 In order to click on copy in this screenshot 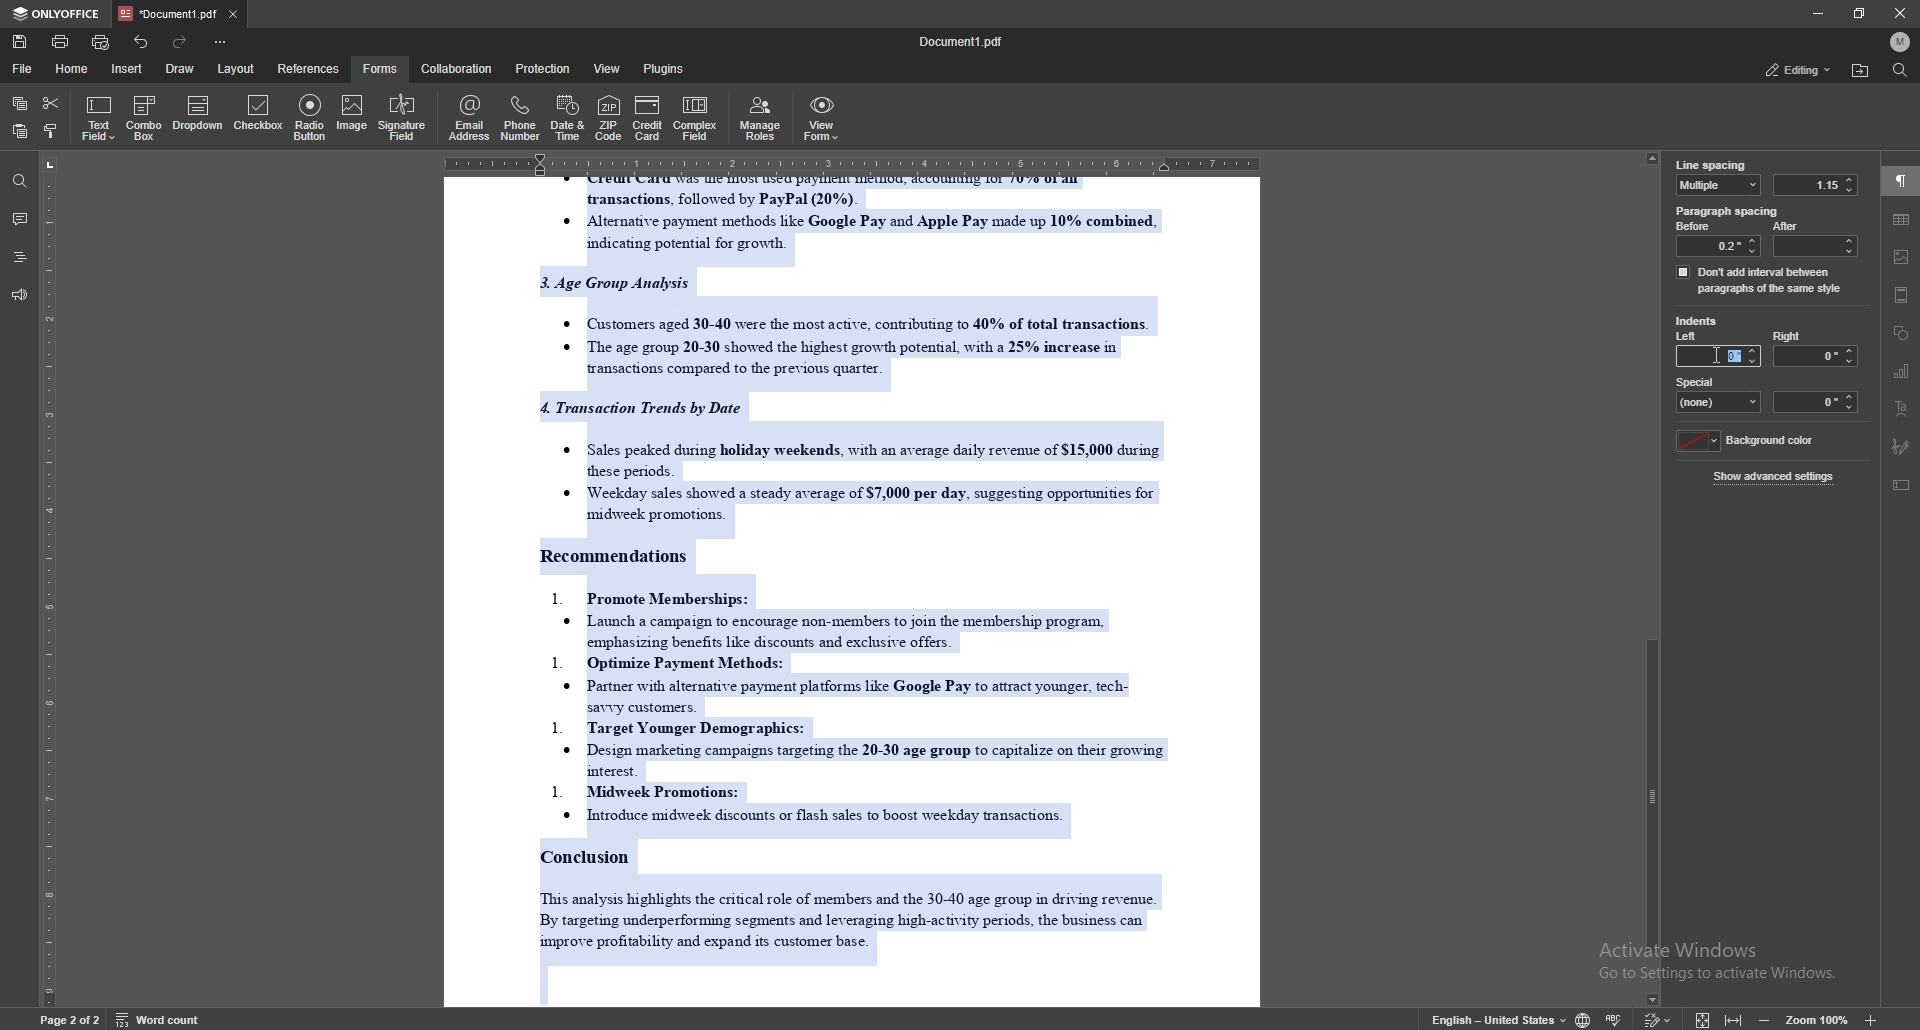, I will do `click(20, 104)`.